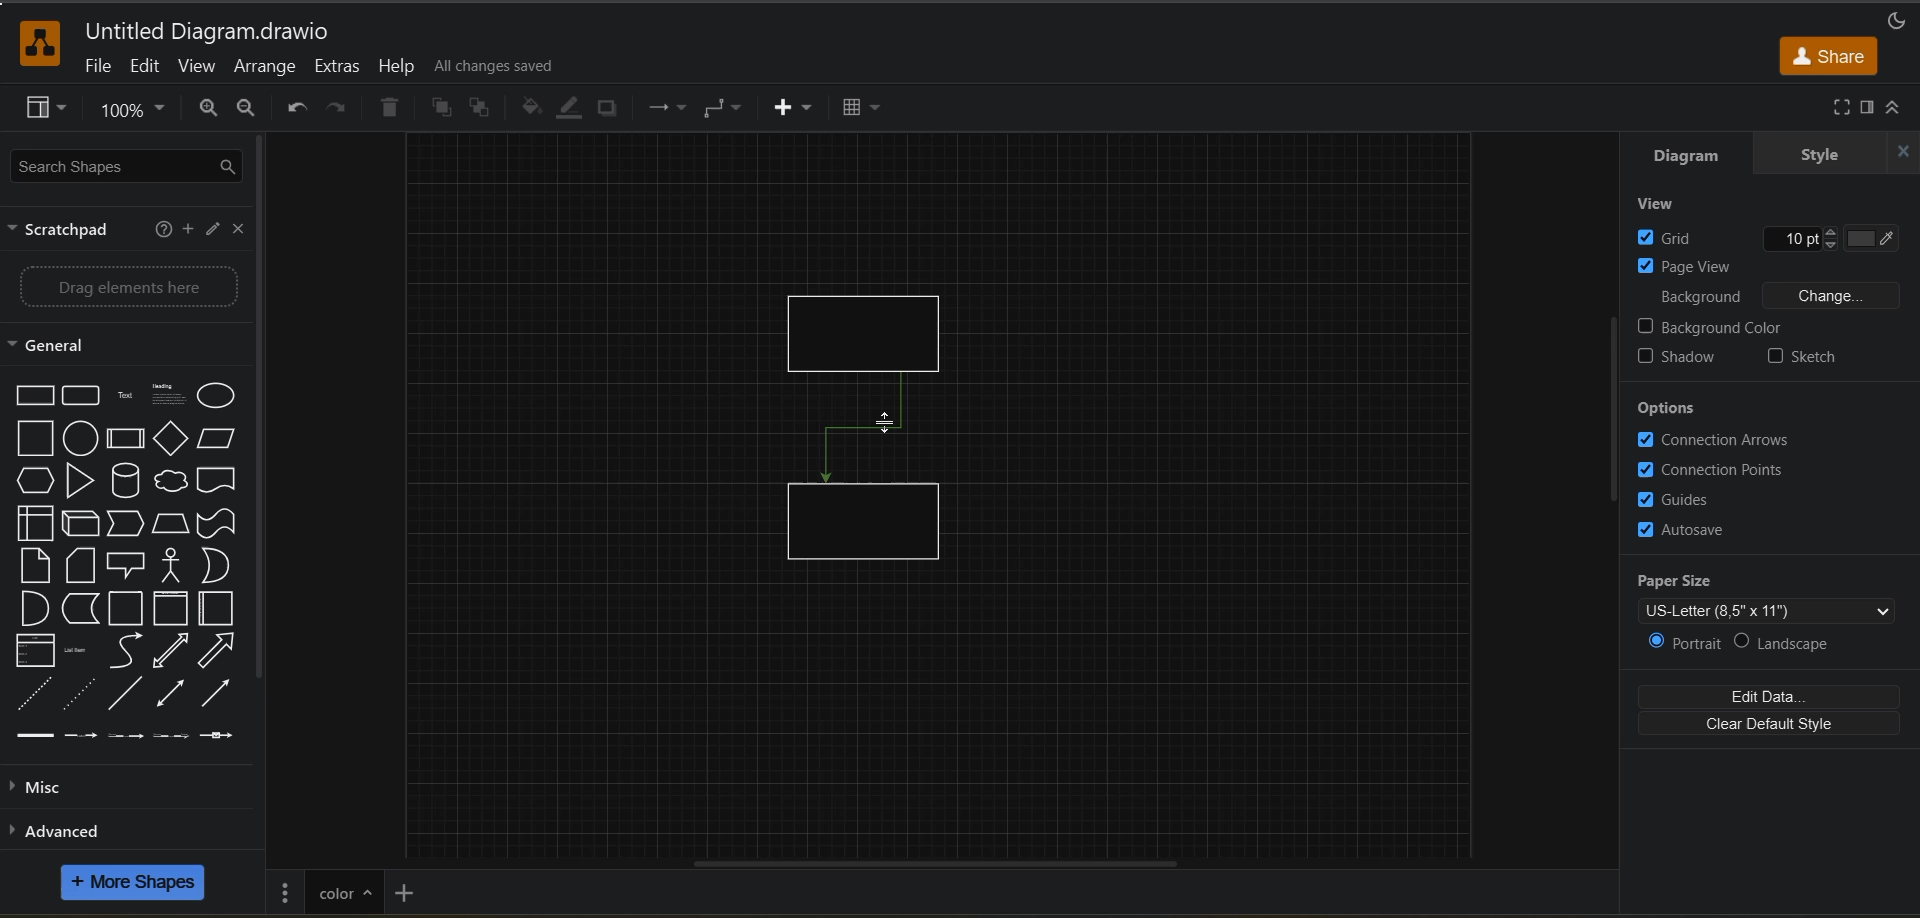  What do you see at coordinates (128, 610) in the screenshot?
I see `Container` at bounding box center [128, 610].